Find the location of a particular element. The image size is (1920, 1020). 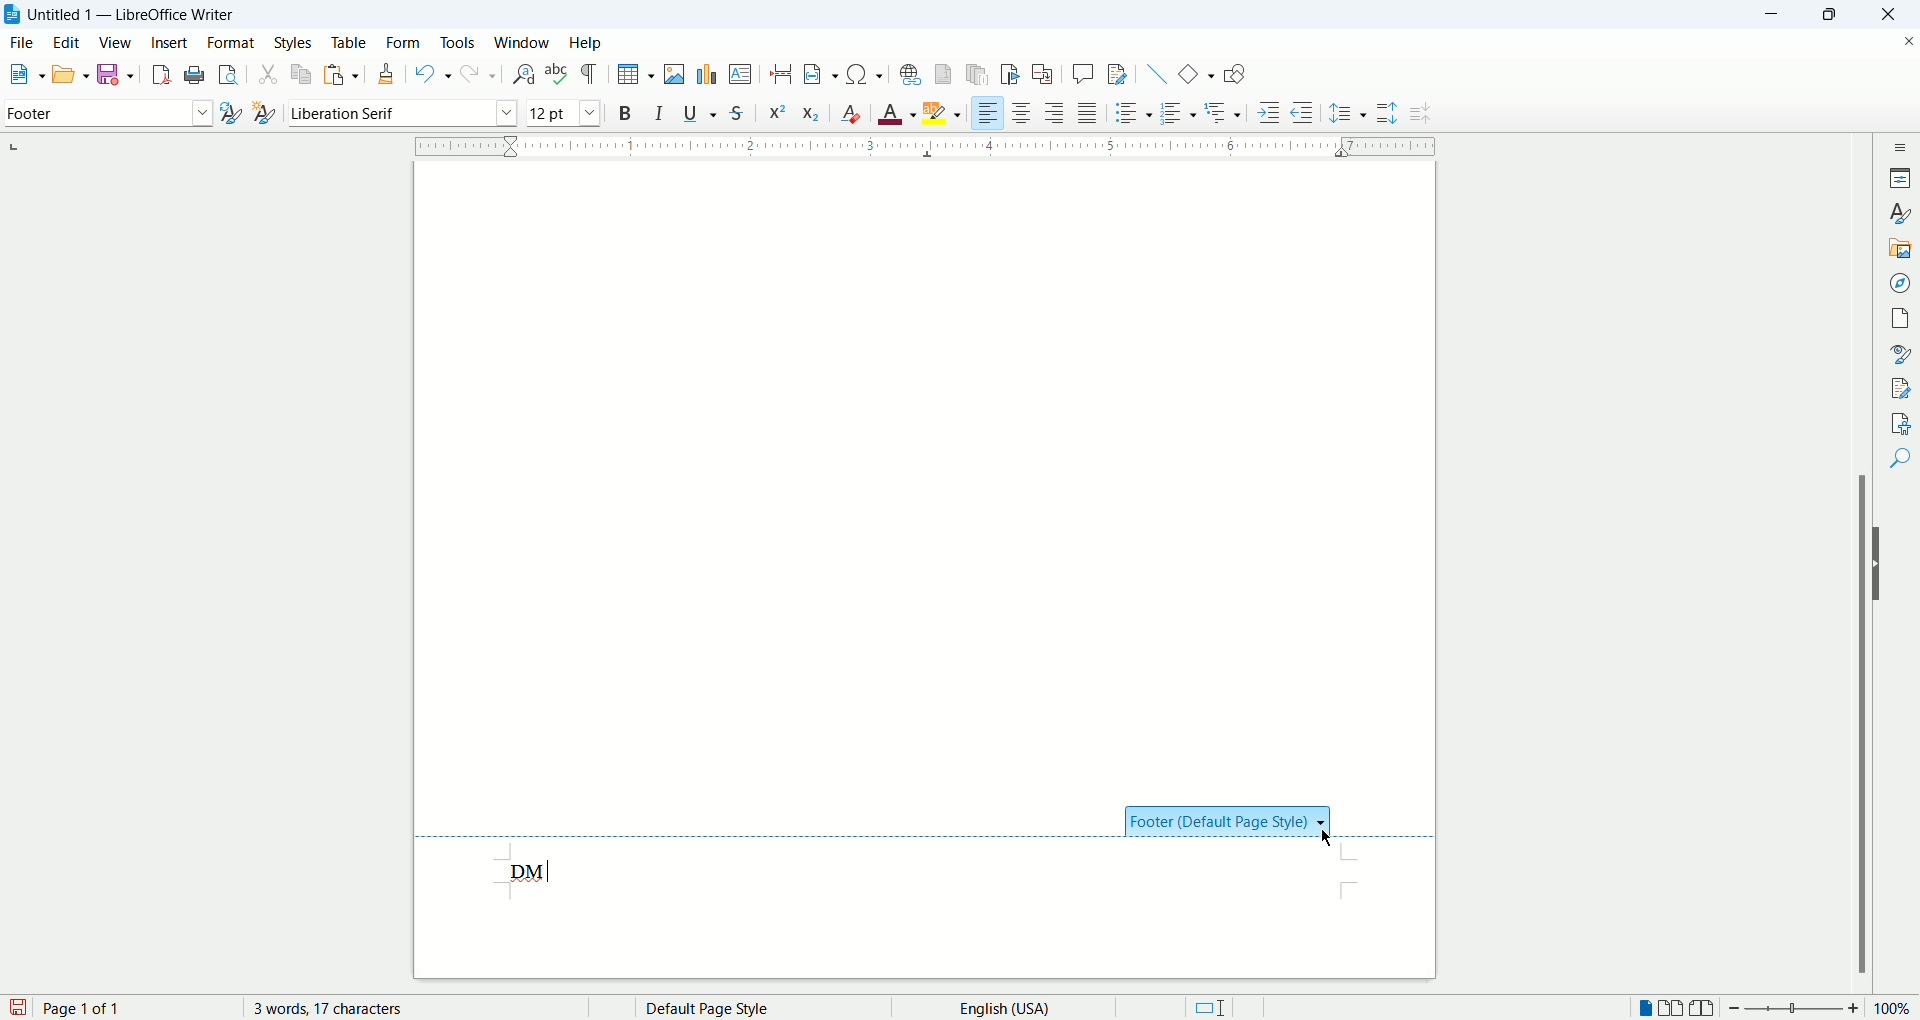

find and replace is located at coordinates (522, 74).